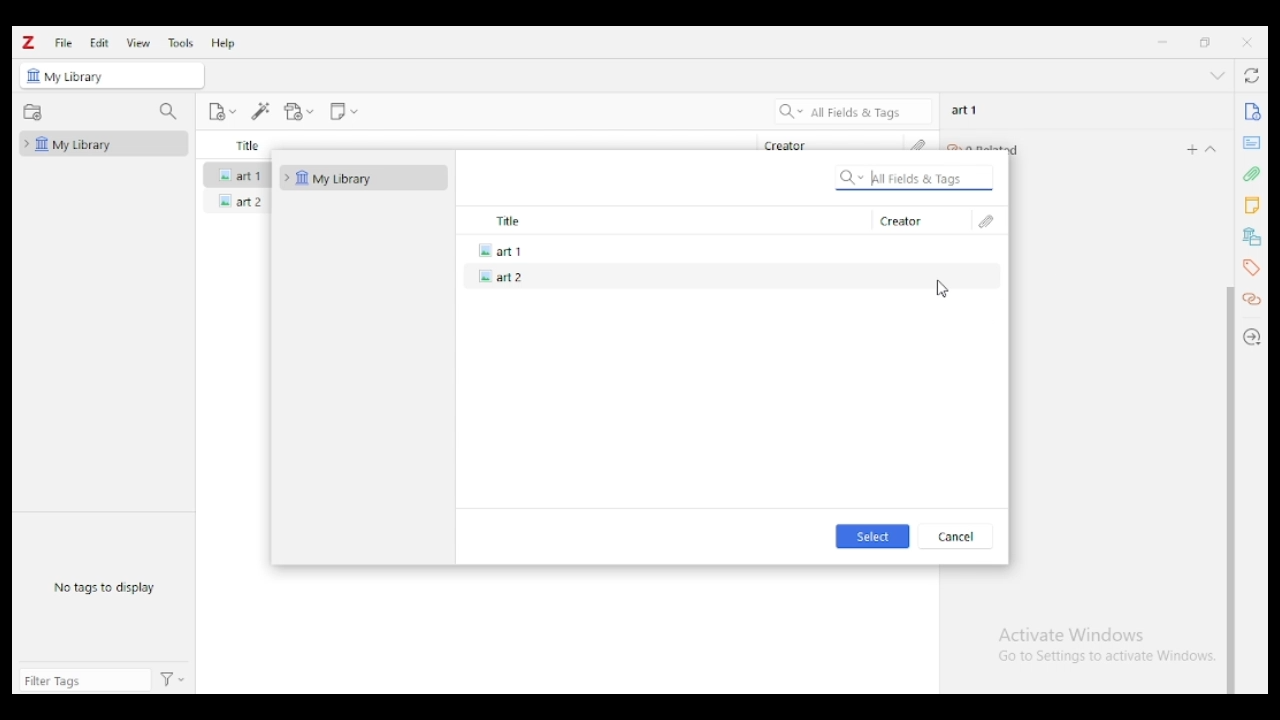 Image resolution: width=1280 pixels, height=720 pixels. What do you see at coordinates (662, 221) in the screenshot?
I see `title` at bounding box center [662, 221].